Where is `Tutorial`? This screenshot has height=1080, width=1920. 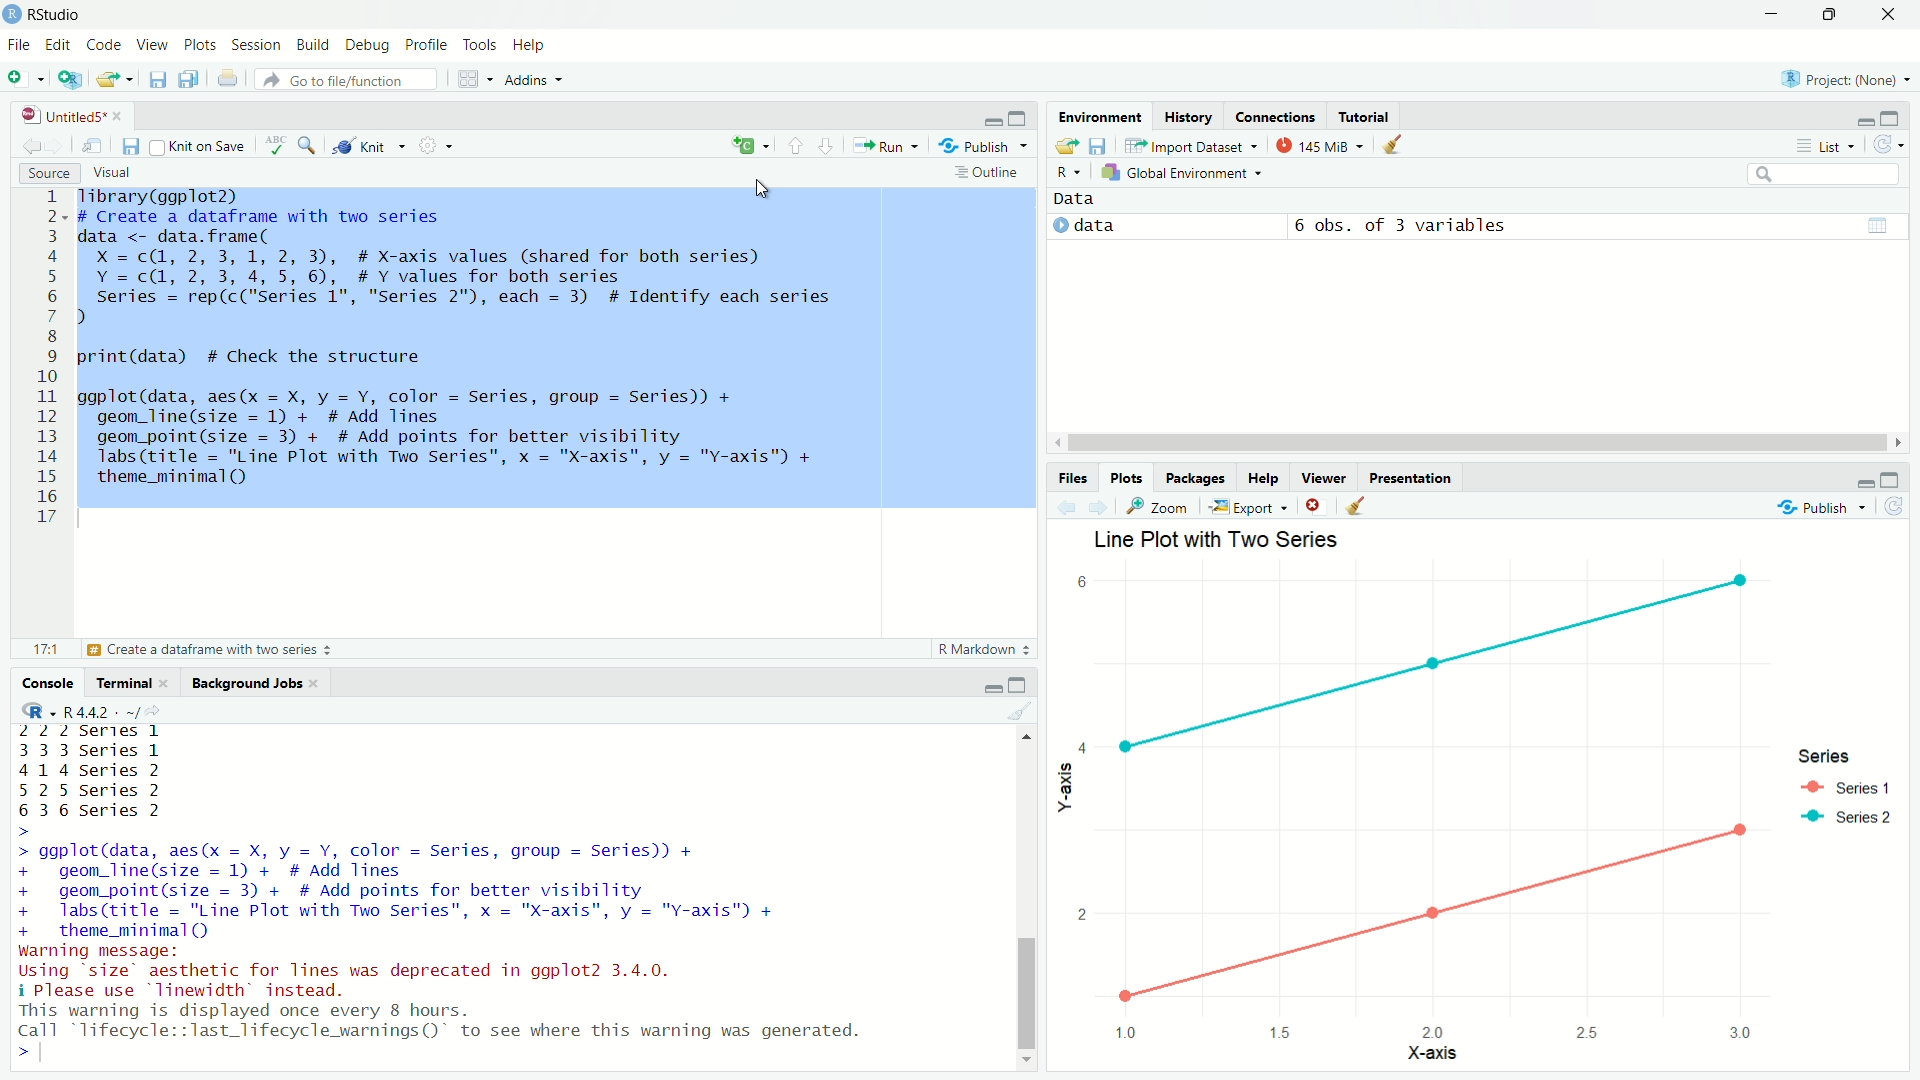 Tutorial is located at coordinates (1362, 115).